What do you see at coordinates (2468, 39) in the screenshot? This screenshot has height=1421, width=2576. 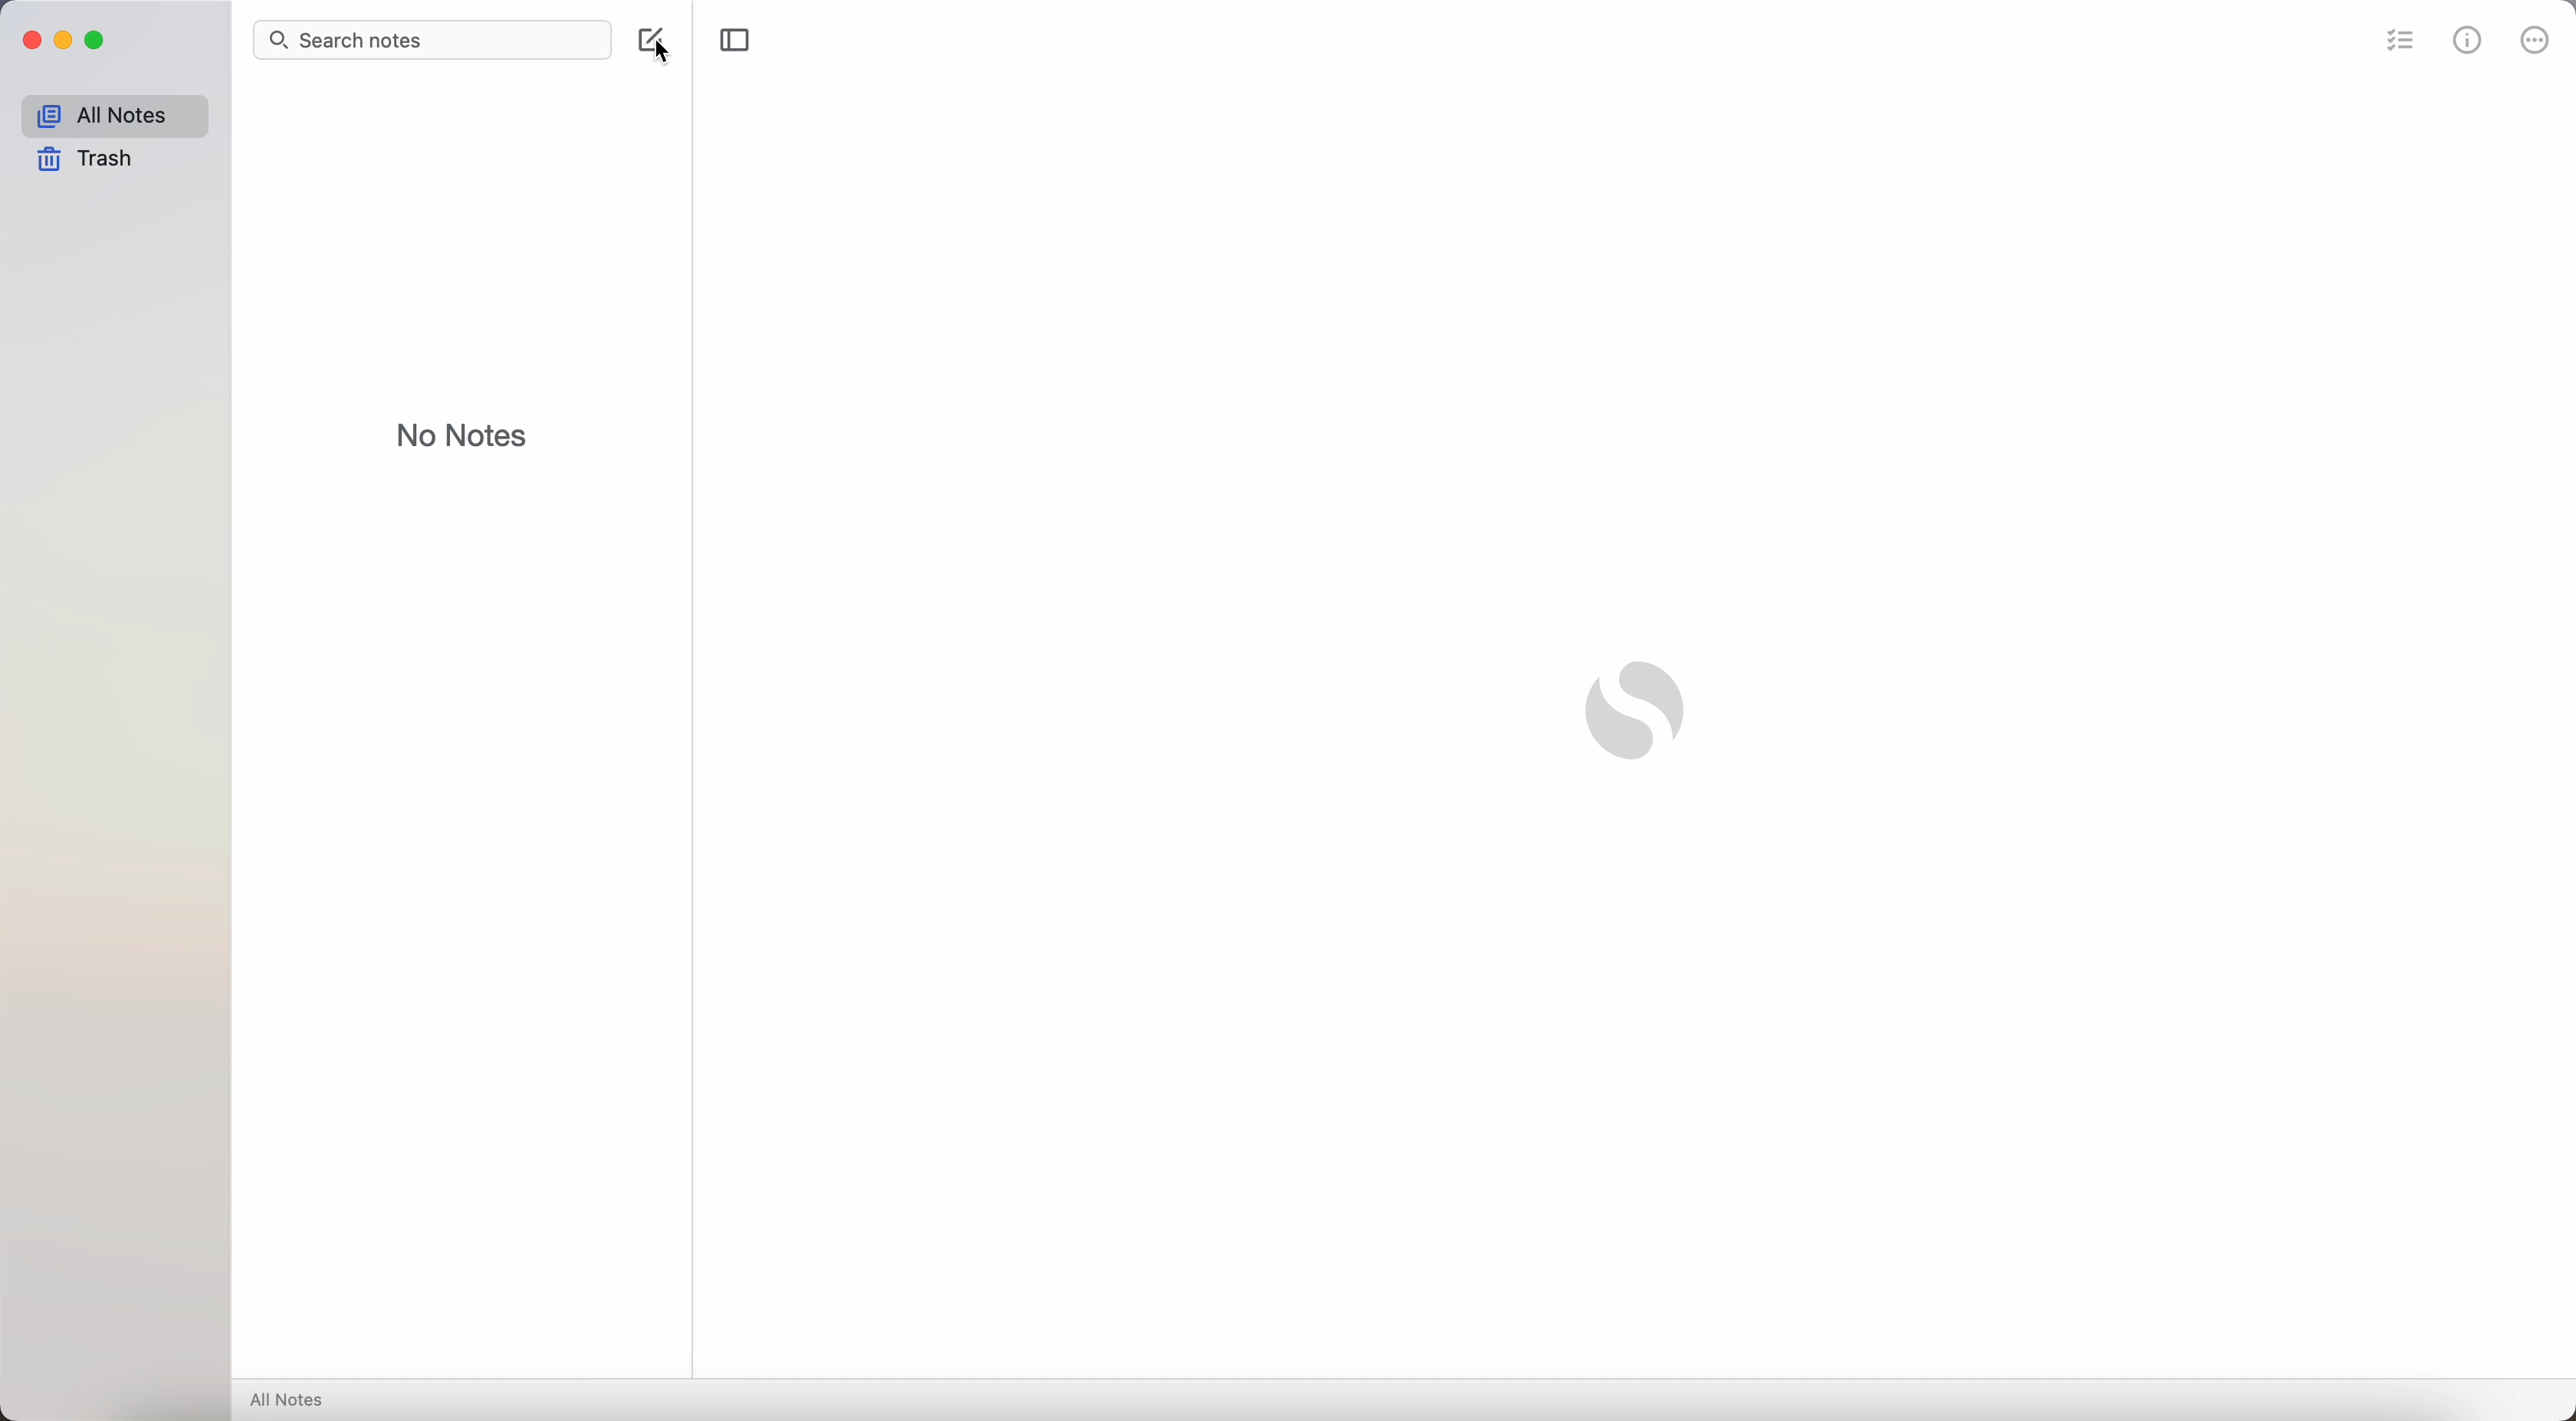 I see `metrics` at bounding box center [2468, 39].